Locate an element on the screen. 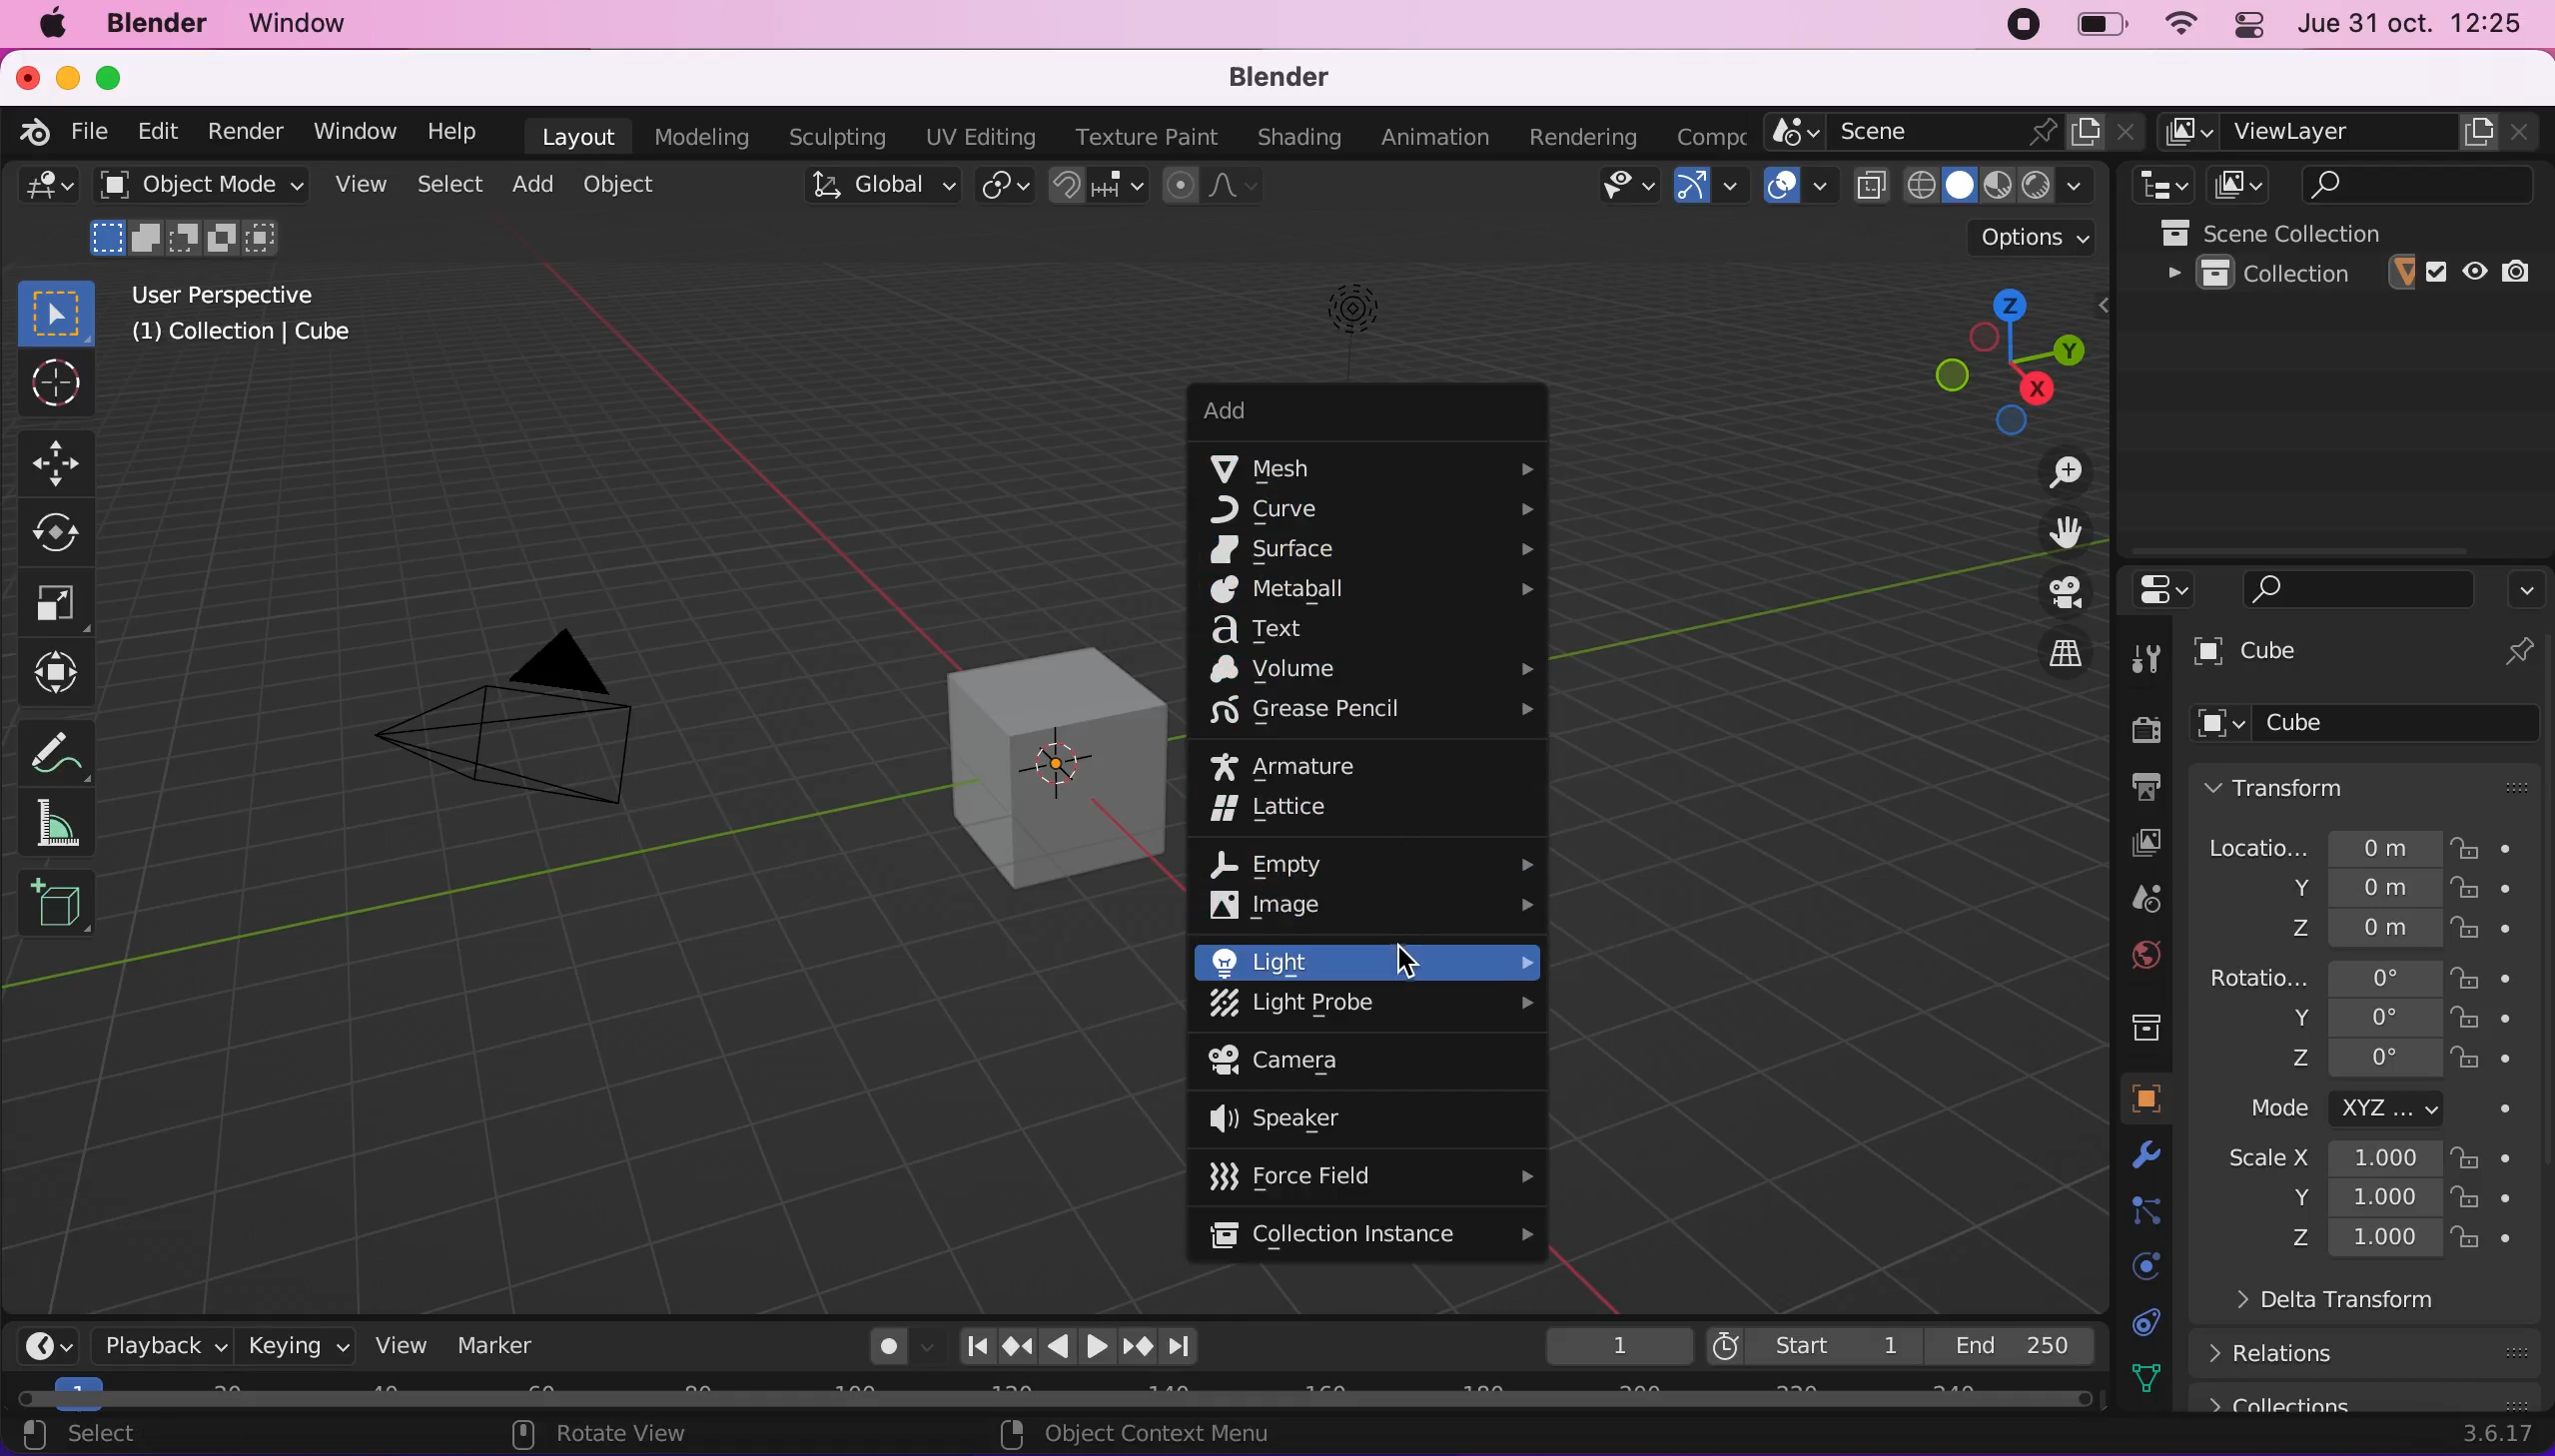 This screenshot has width=2555, height=1456. armature is located at coordinates (1309, 764).